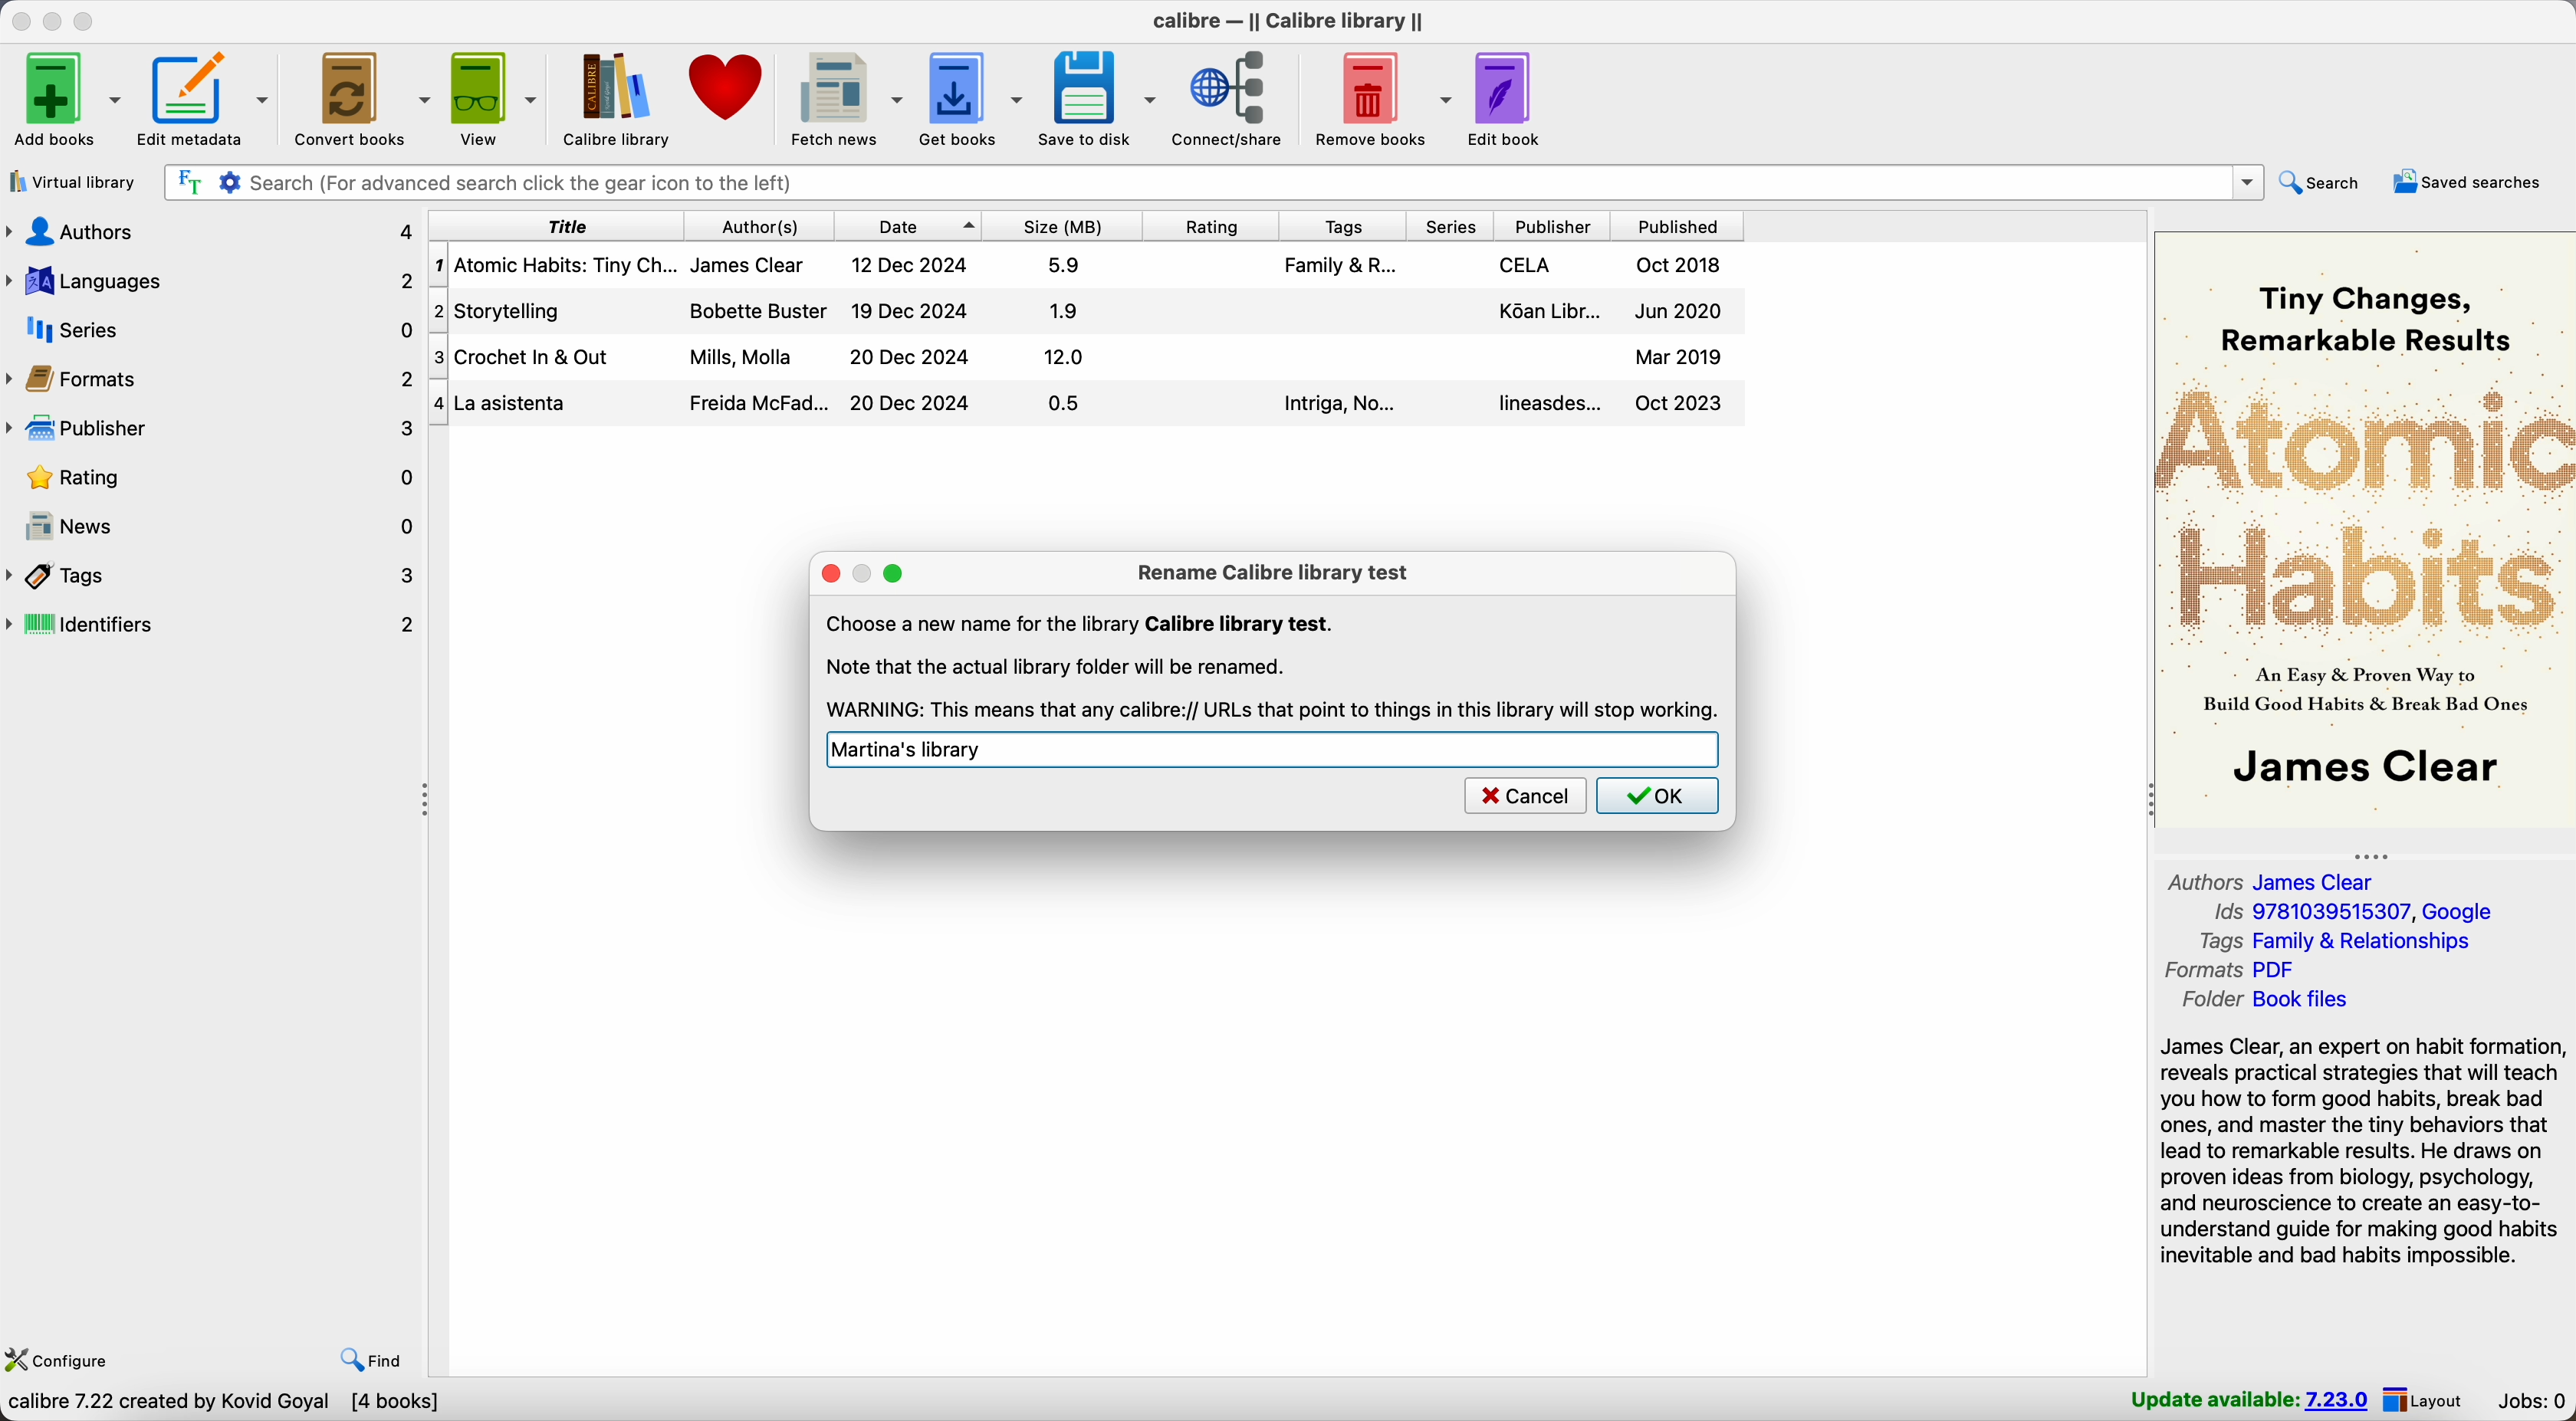 The image size is (2576, 1421). I want to click on folder Book files, so click(2286, 999).